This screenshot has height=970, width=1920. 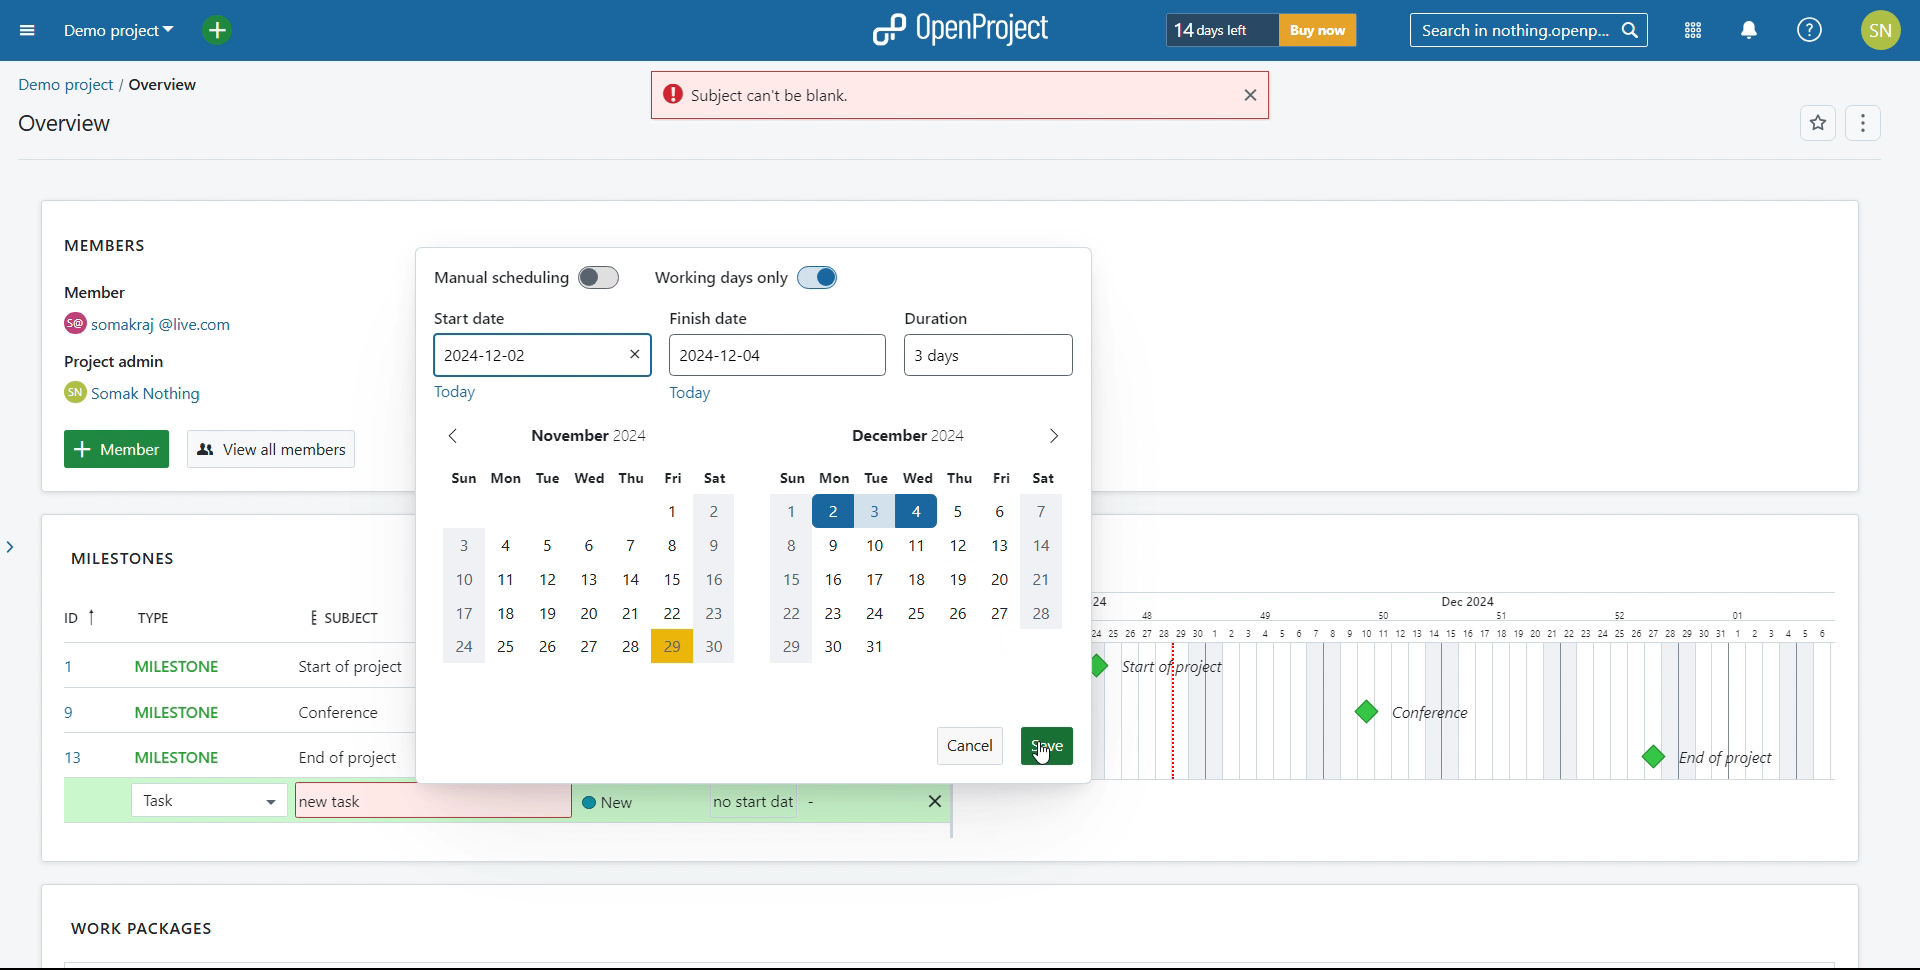 I want to click on set type, so click(x=166, y=709).